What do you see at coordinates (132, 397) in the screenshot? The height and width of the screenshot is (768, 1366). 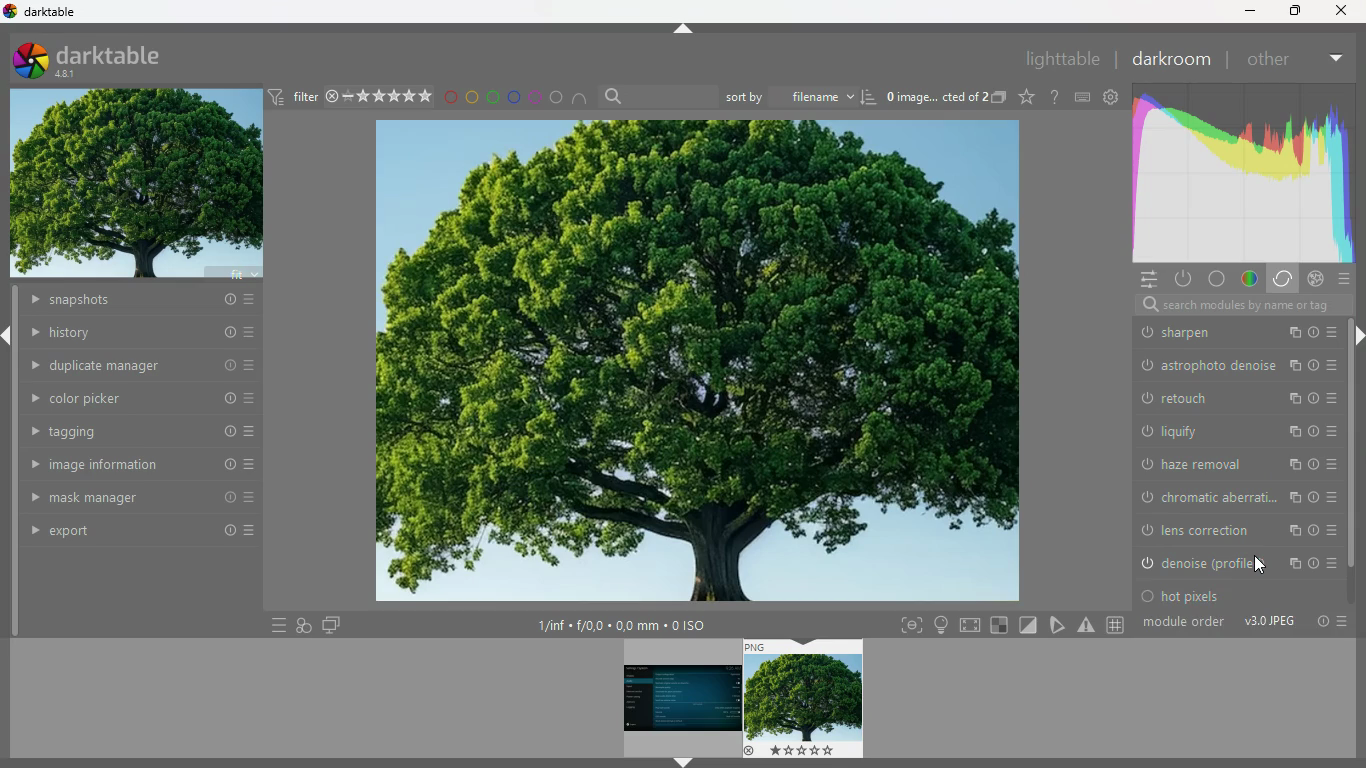 I see `color picker` at bounding box center [132, 397].